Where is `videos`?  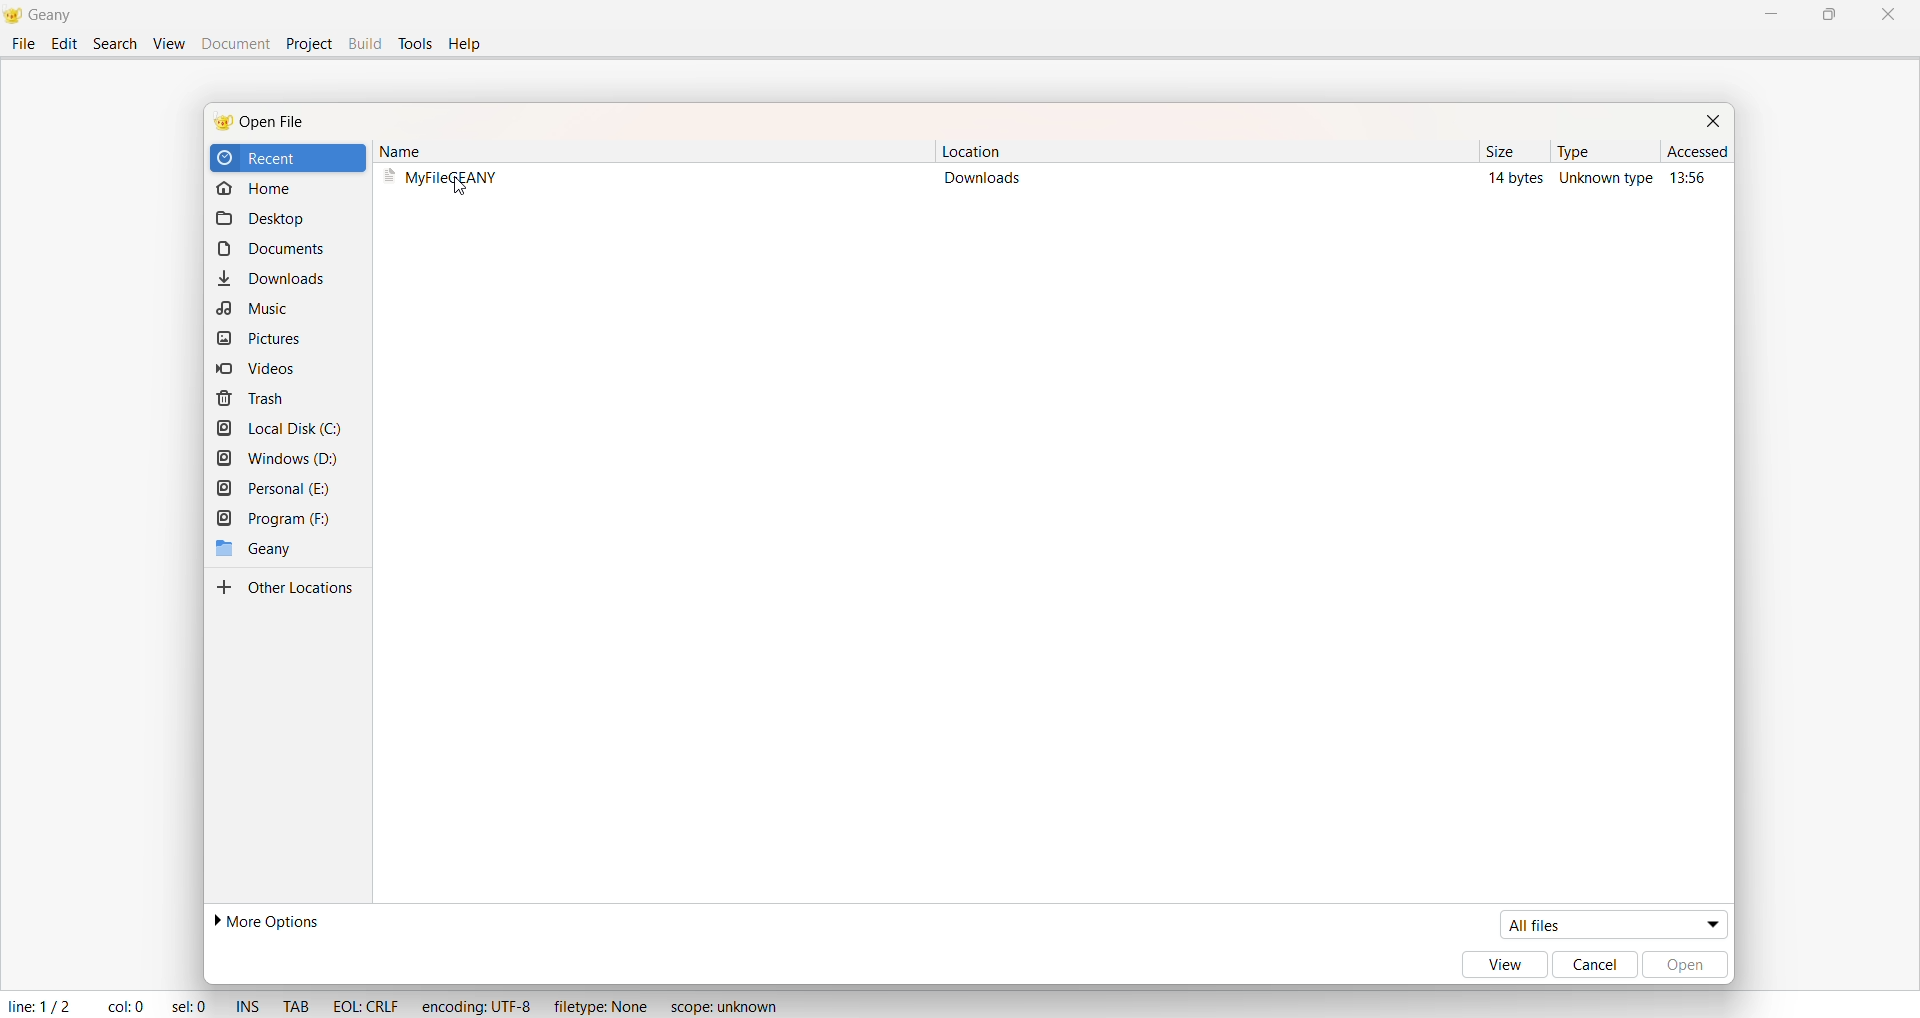 videos is located at coordinates (248, 369).